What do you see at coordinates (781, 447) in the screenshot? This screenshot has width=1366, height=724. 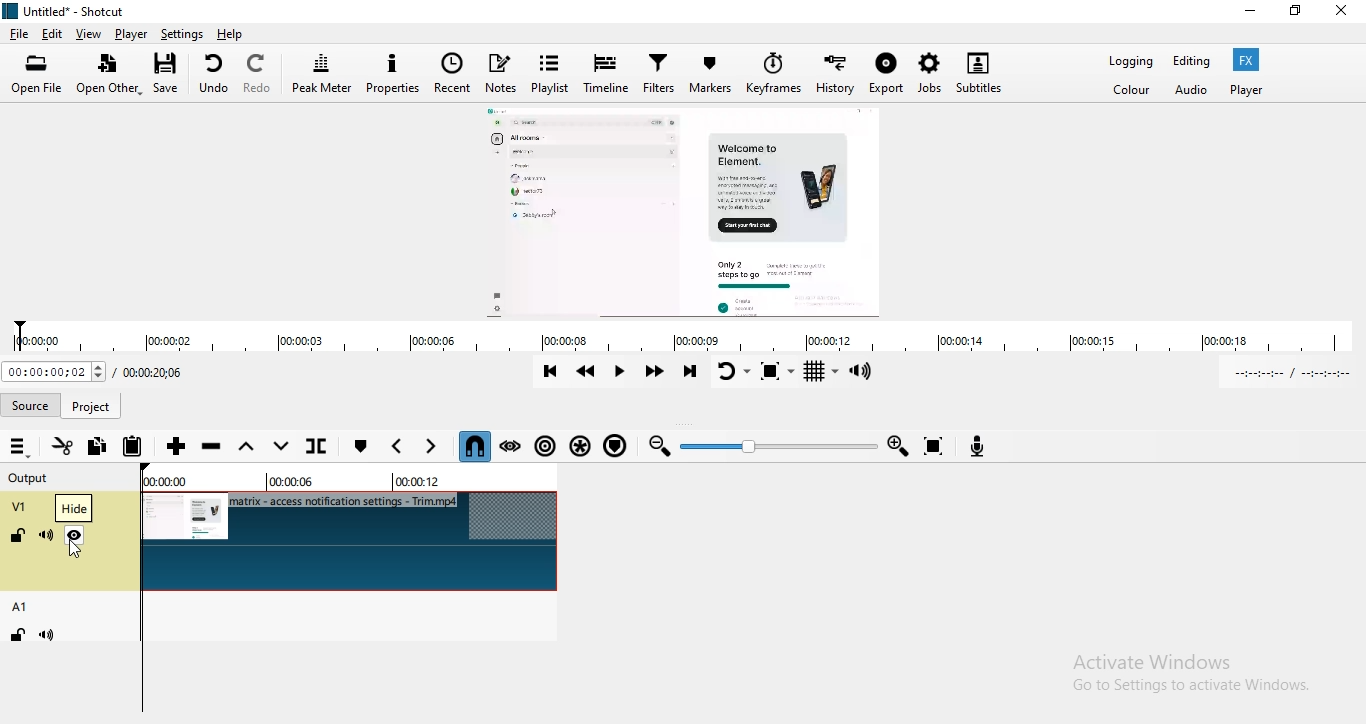 I see `` at bounding box center [781, 447].